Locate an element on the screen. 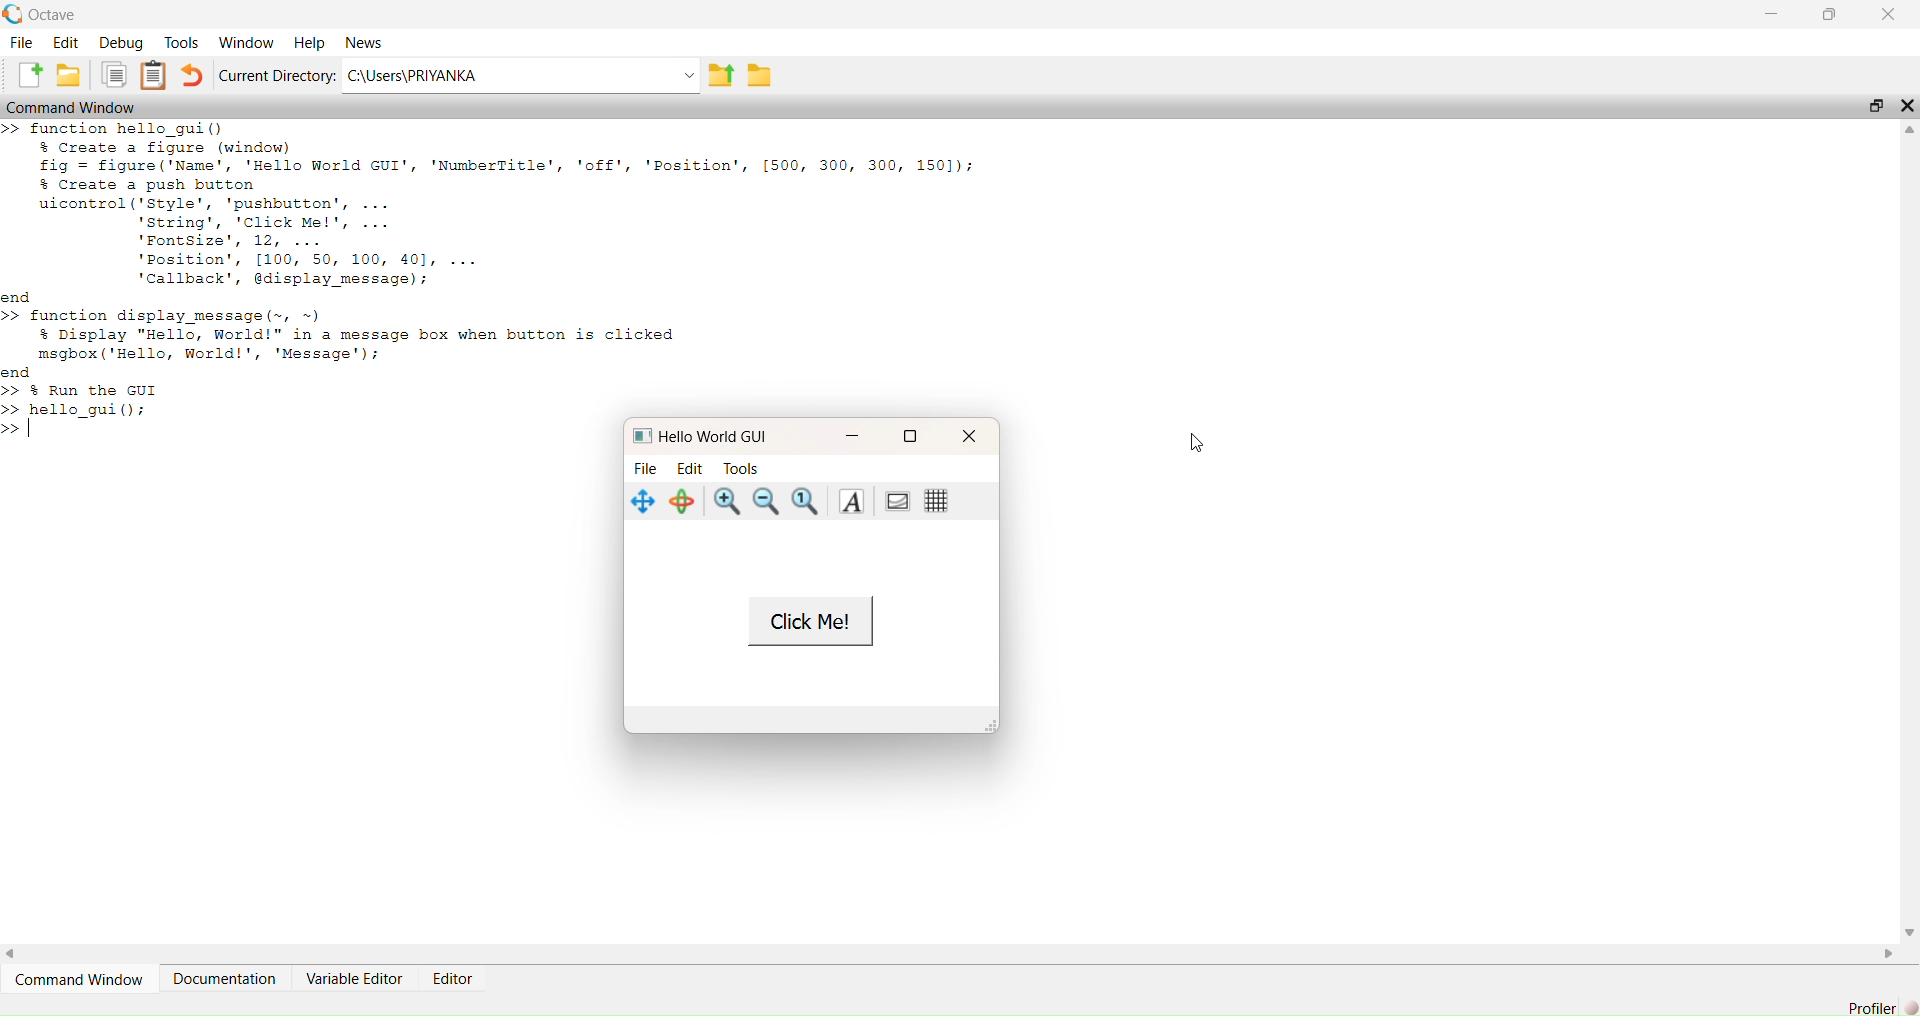  Tools is located at coordinates (182, 40).